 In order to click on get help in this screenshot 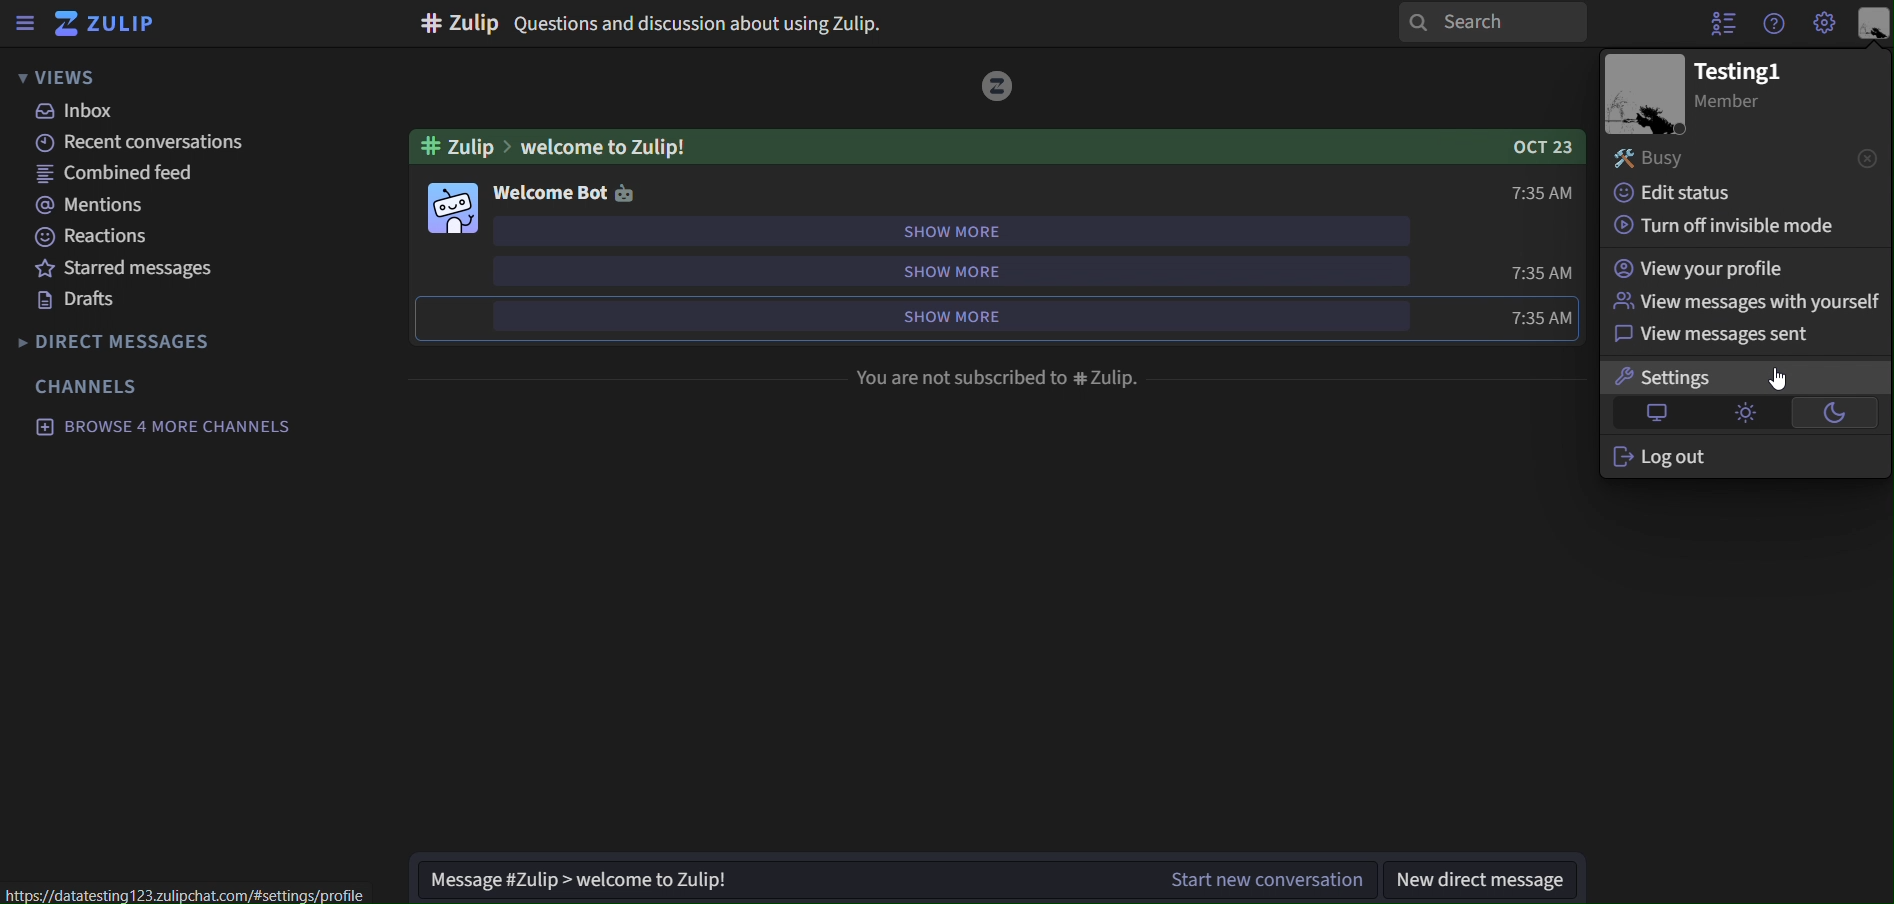, I will do `click(1773, 28)`.